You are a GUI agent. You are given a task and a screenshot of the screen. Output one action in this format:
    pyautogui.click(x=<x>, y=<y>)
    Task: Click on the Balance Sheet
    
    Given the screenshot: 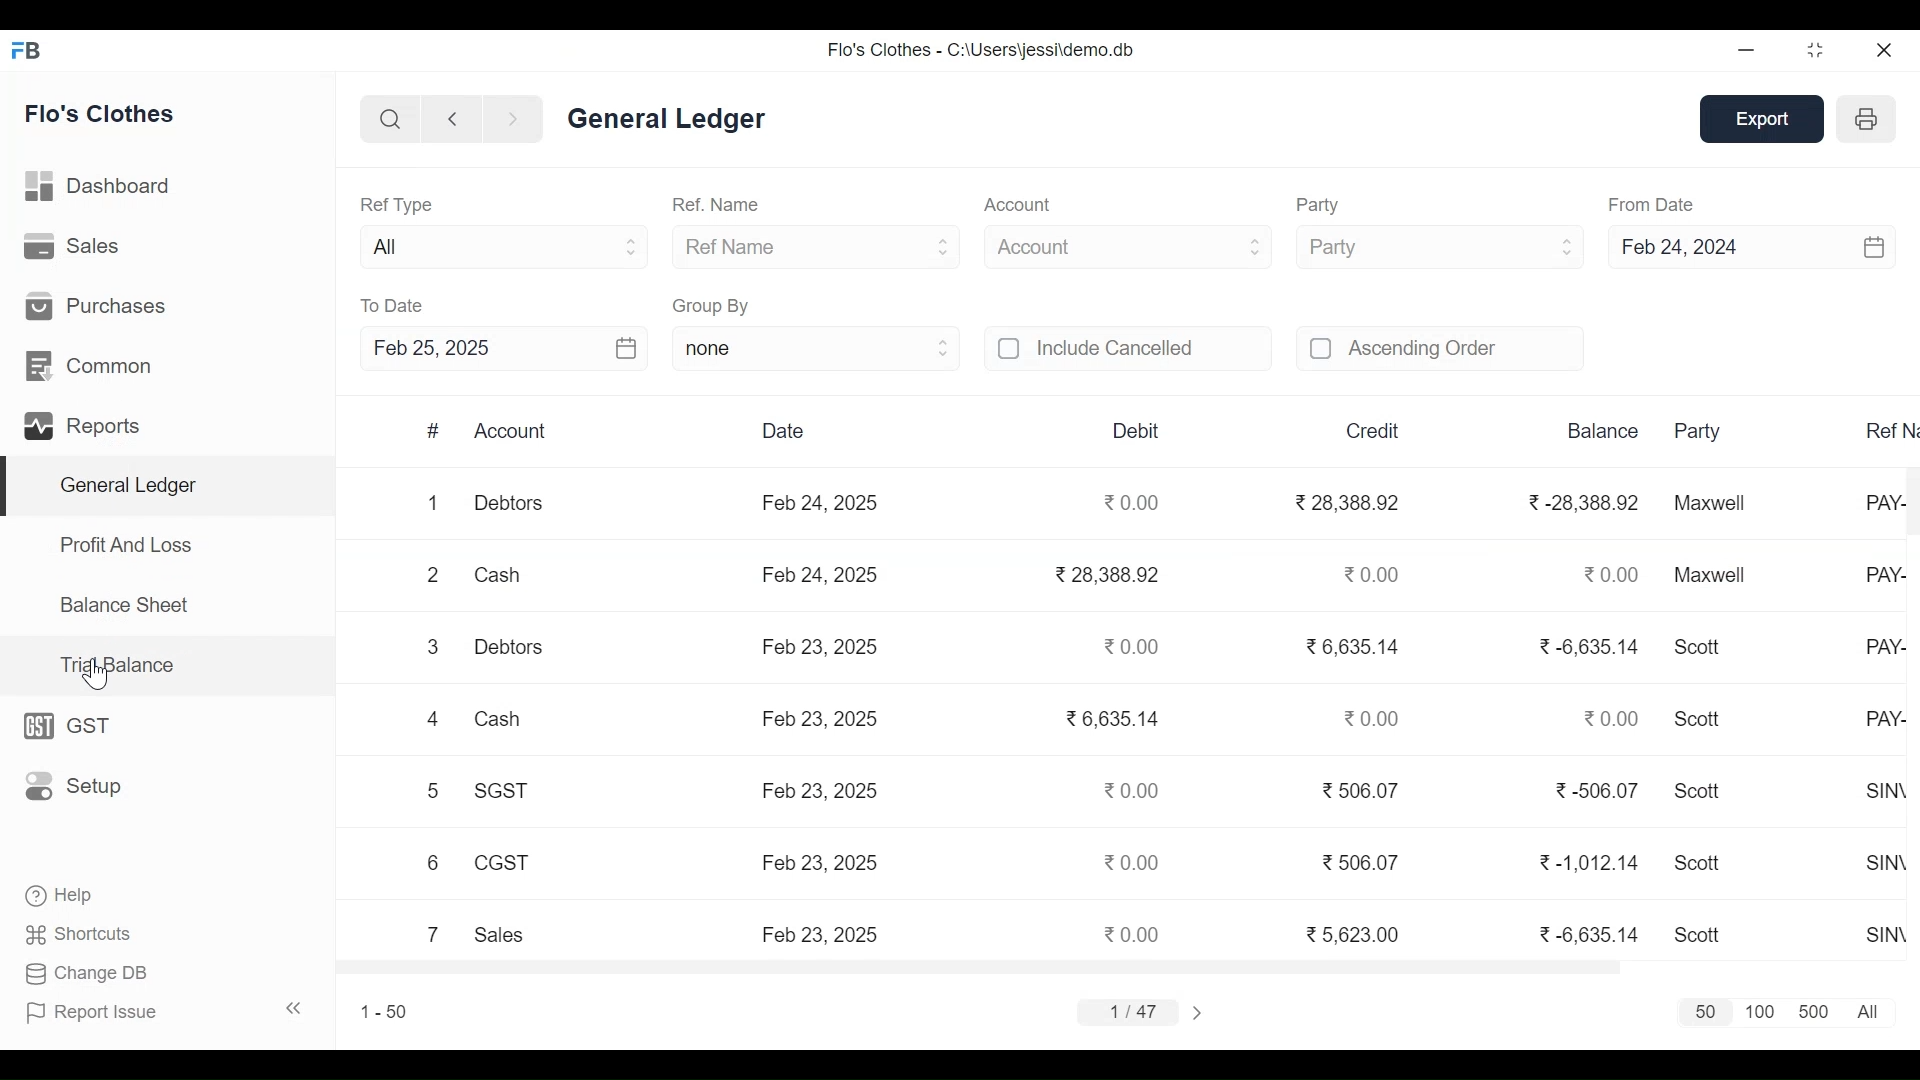 What is the action you would take?
    pyautogui.click(x=126, y=604)
    